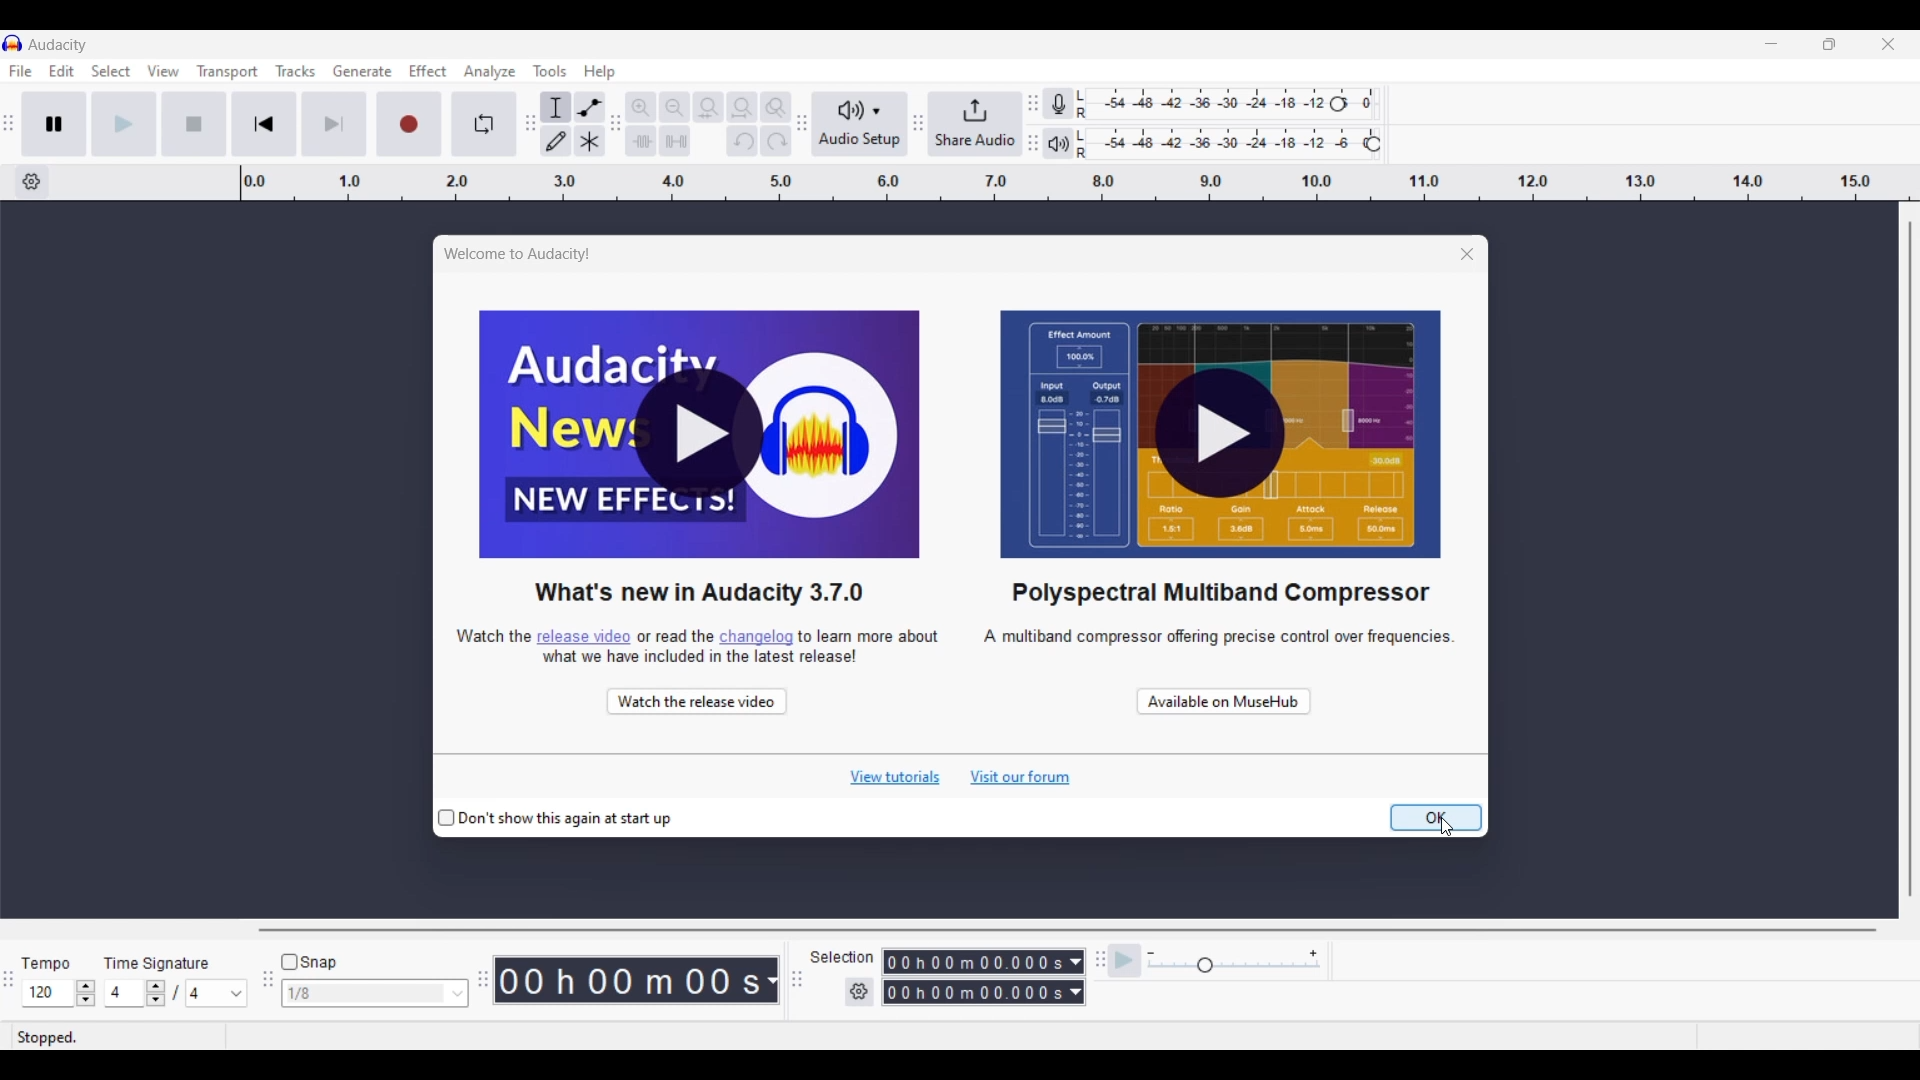 This screenshot has width=1920, height=1080. What do you see at coordinates (526, 125) in the screenshot?
I see `toolbar` at bounding box center [526, 125].